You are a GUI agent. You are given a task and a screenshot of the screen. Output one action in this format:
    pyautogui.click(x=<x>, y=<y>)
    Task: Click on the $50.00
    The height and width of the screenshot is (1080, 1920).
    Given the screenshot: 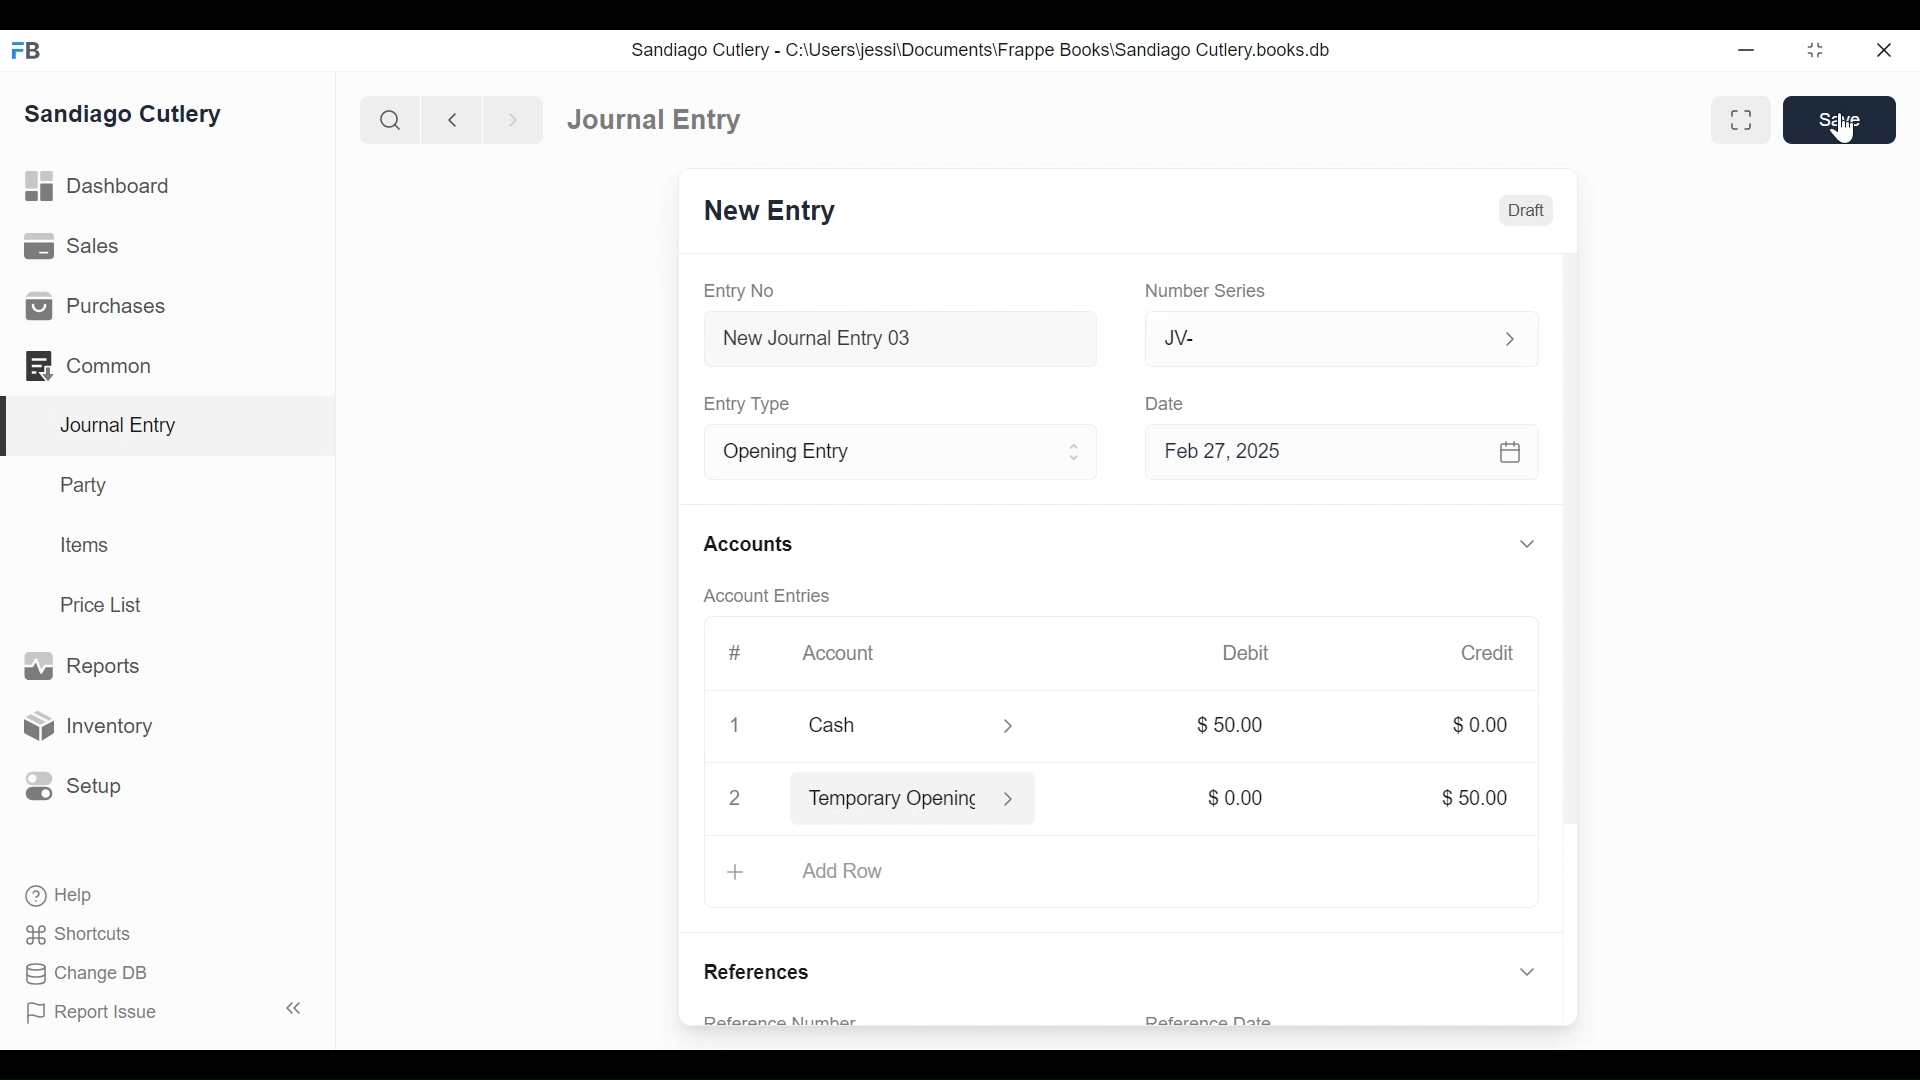 What is the action you would take?
    pyautogui.click(x=1479, y=798)
    